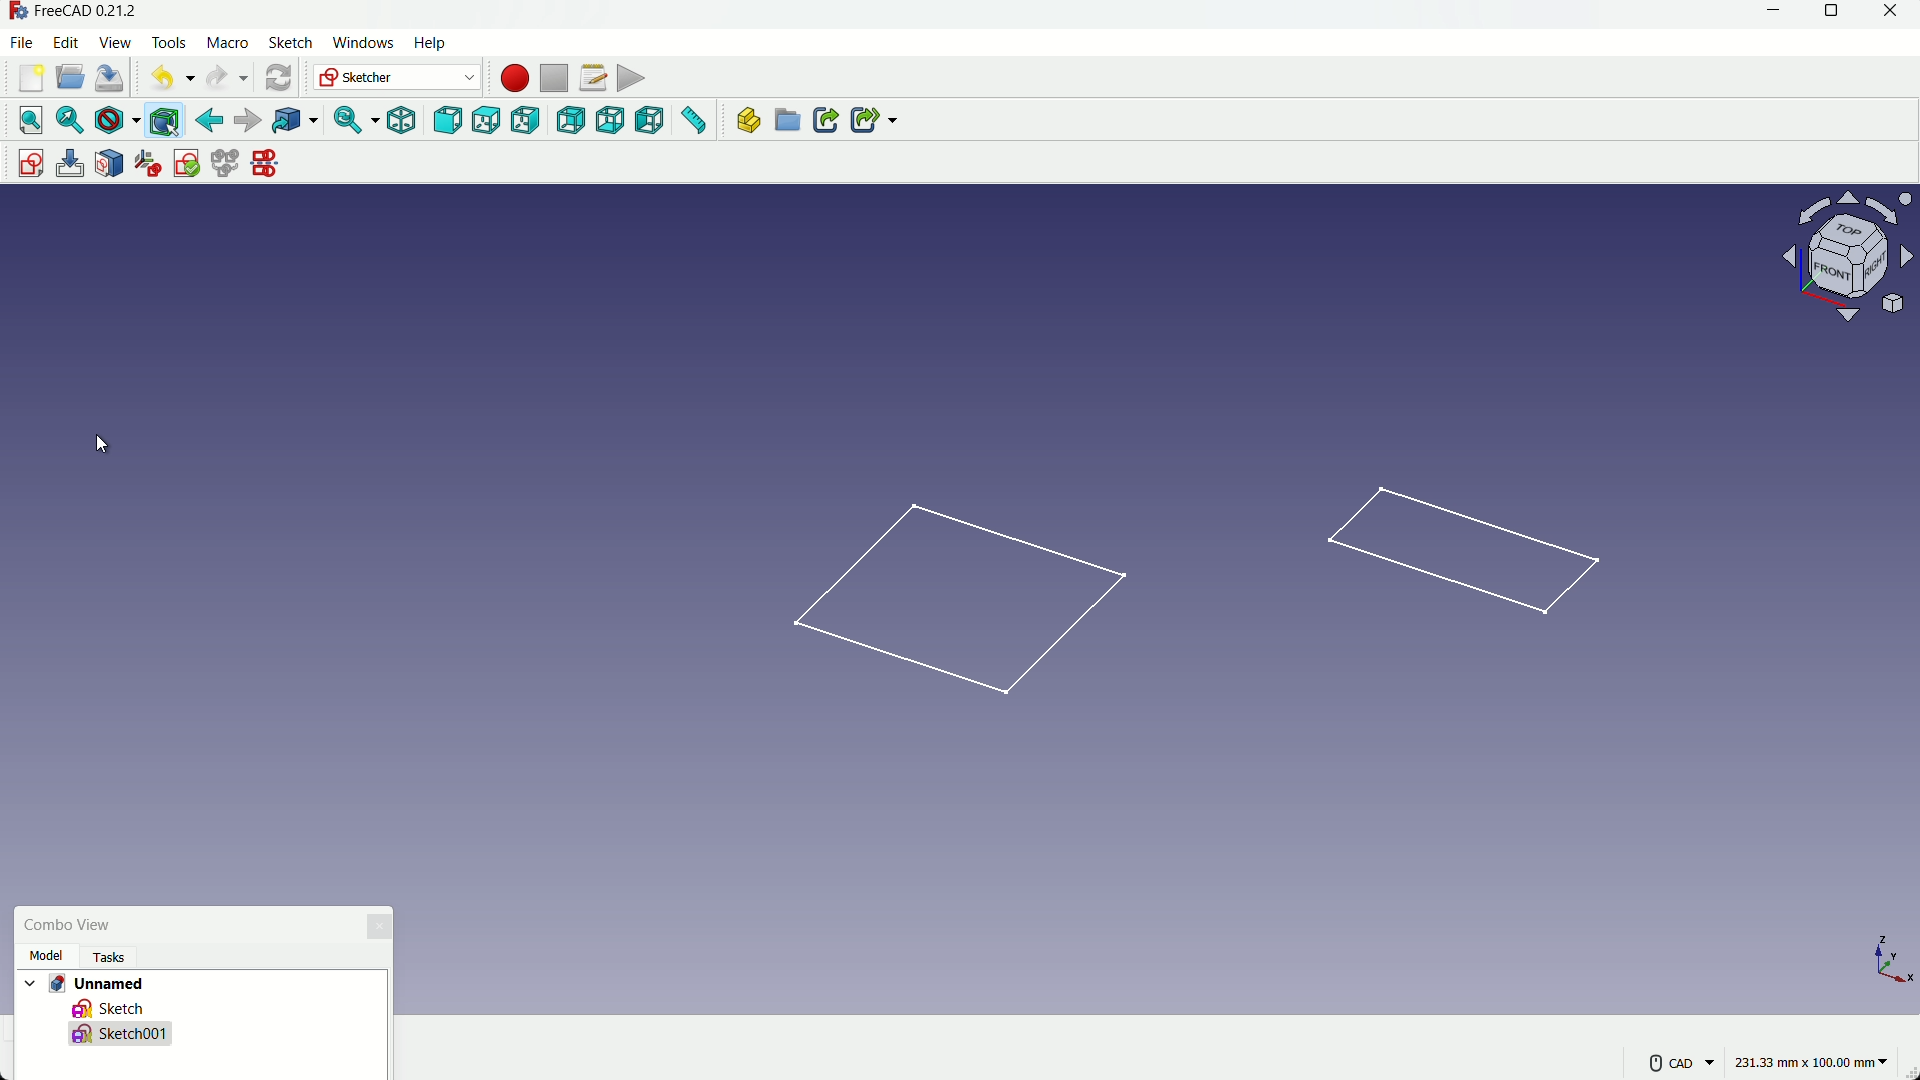 This screenshot has width=1920, height=1080. I want to click on macro menu, so click(224, 43).